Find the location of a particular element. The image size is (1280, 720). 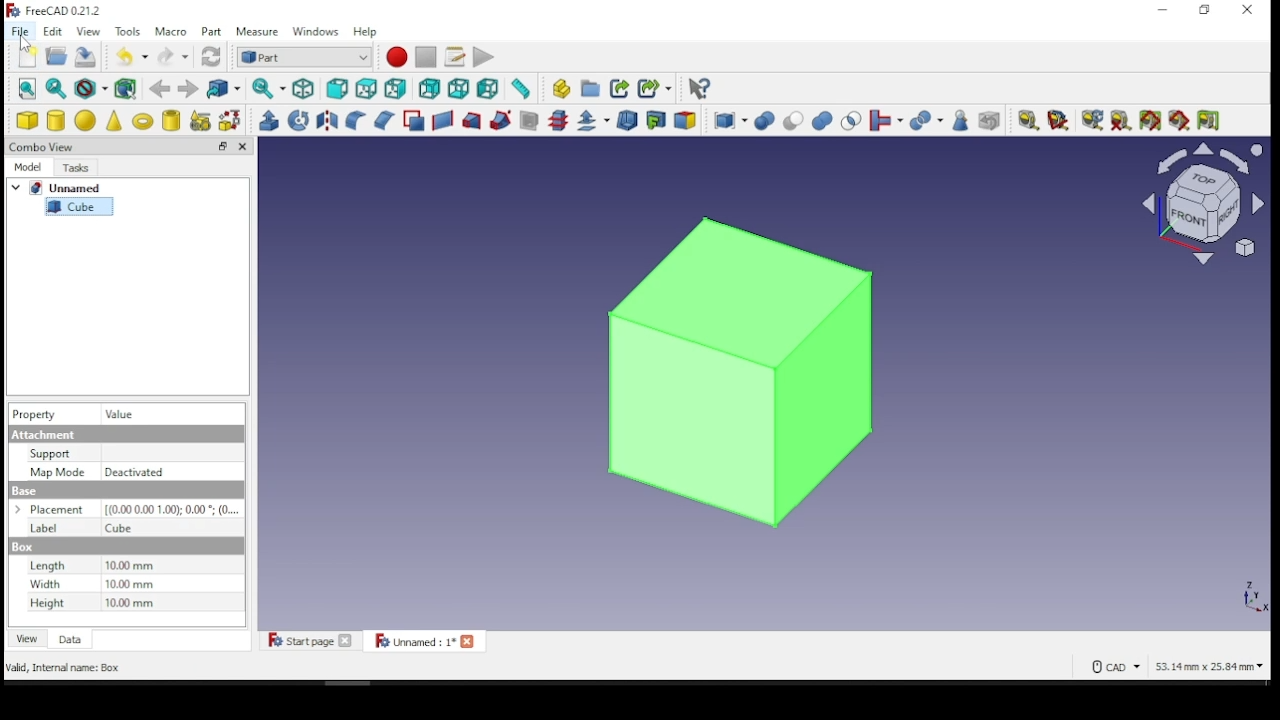

Dimensions in mm is located at coordinates (131, 585).